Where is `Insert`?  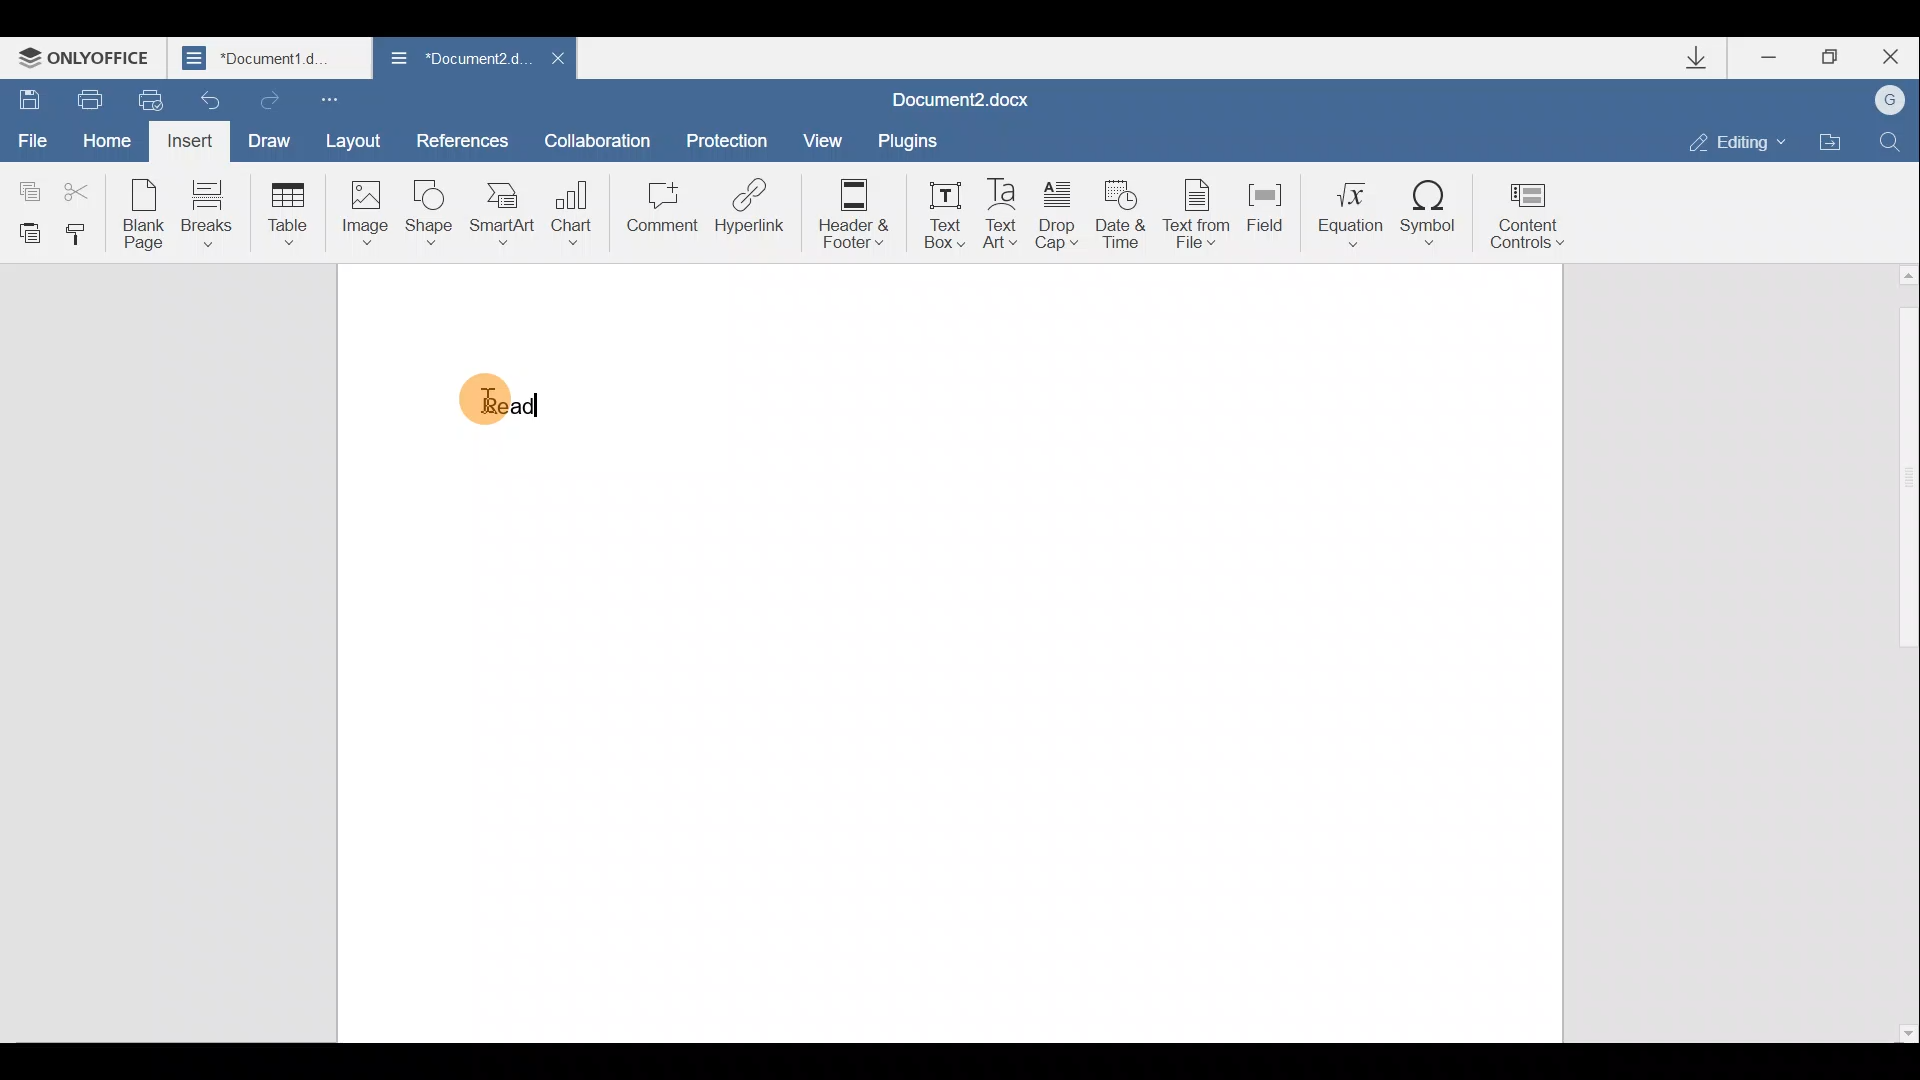
Insert is located at coordinates (187, 140).